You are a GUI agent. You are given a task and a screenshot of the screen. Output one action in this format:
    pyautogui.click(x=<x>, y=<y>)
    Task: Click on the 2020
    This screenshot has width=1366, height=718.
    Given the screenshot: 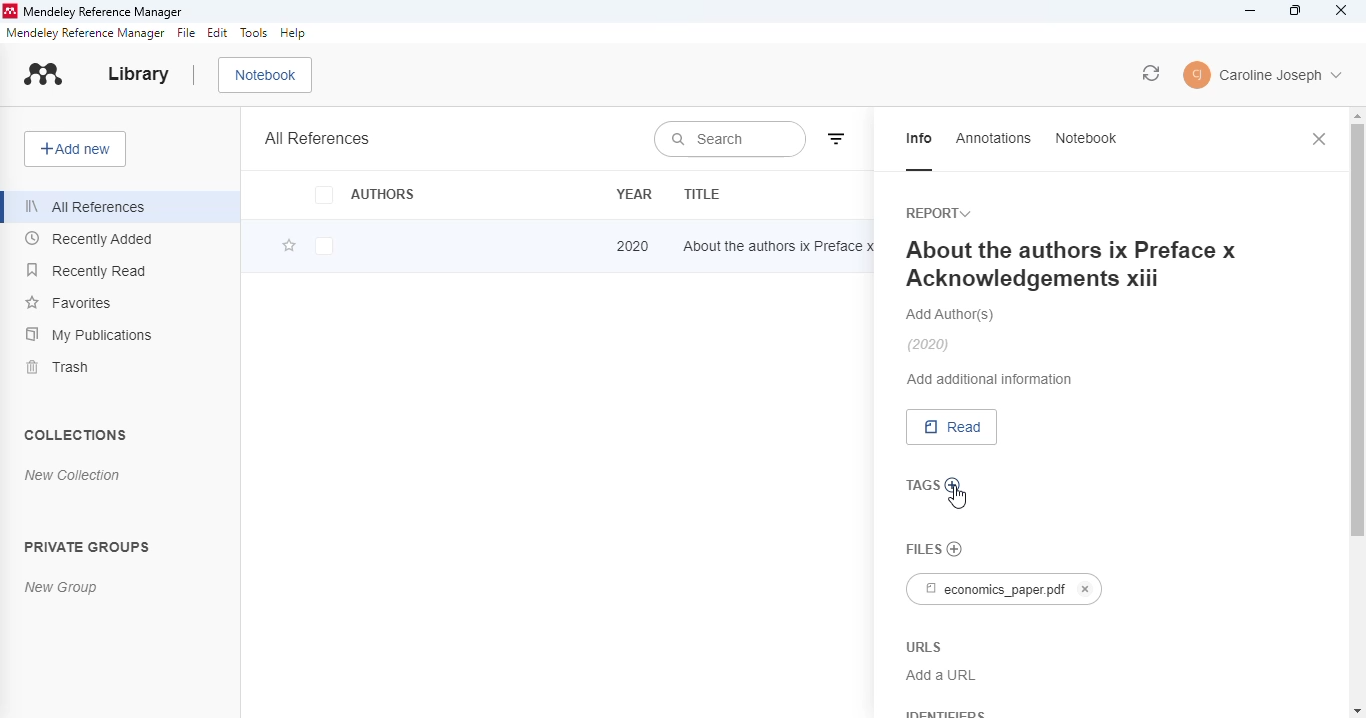 What is the action you would take?
    pyautogui.click(x=633, y=245)
    